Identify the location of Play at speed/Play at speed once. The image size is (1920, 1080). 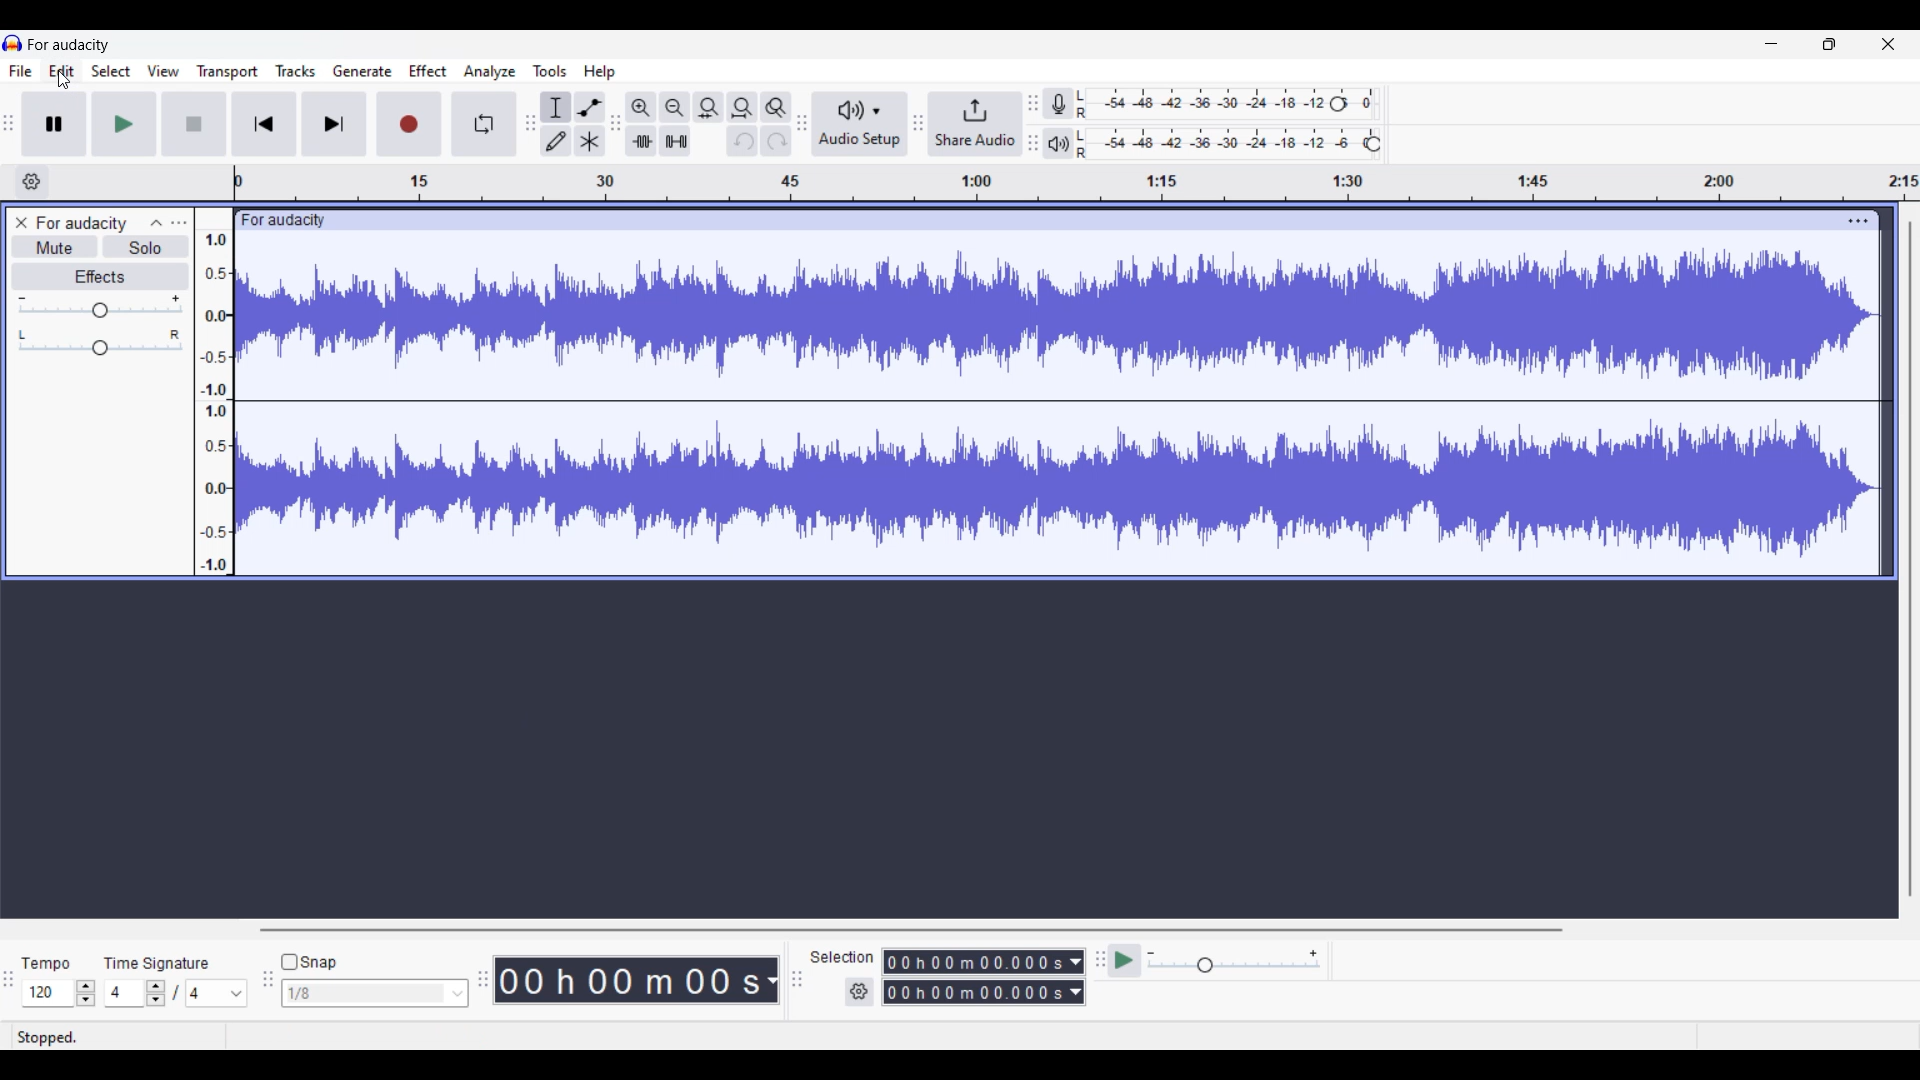
(1124, 960).